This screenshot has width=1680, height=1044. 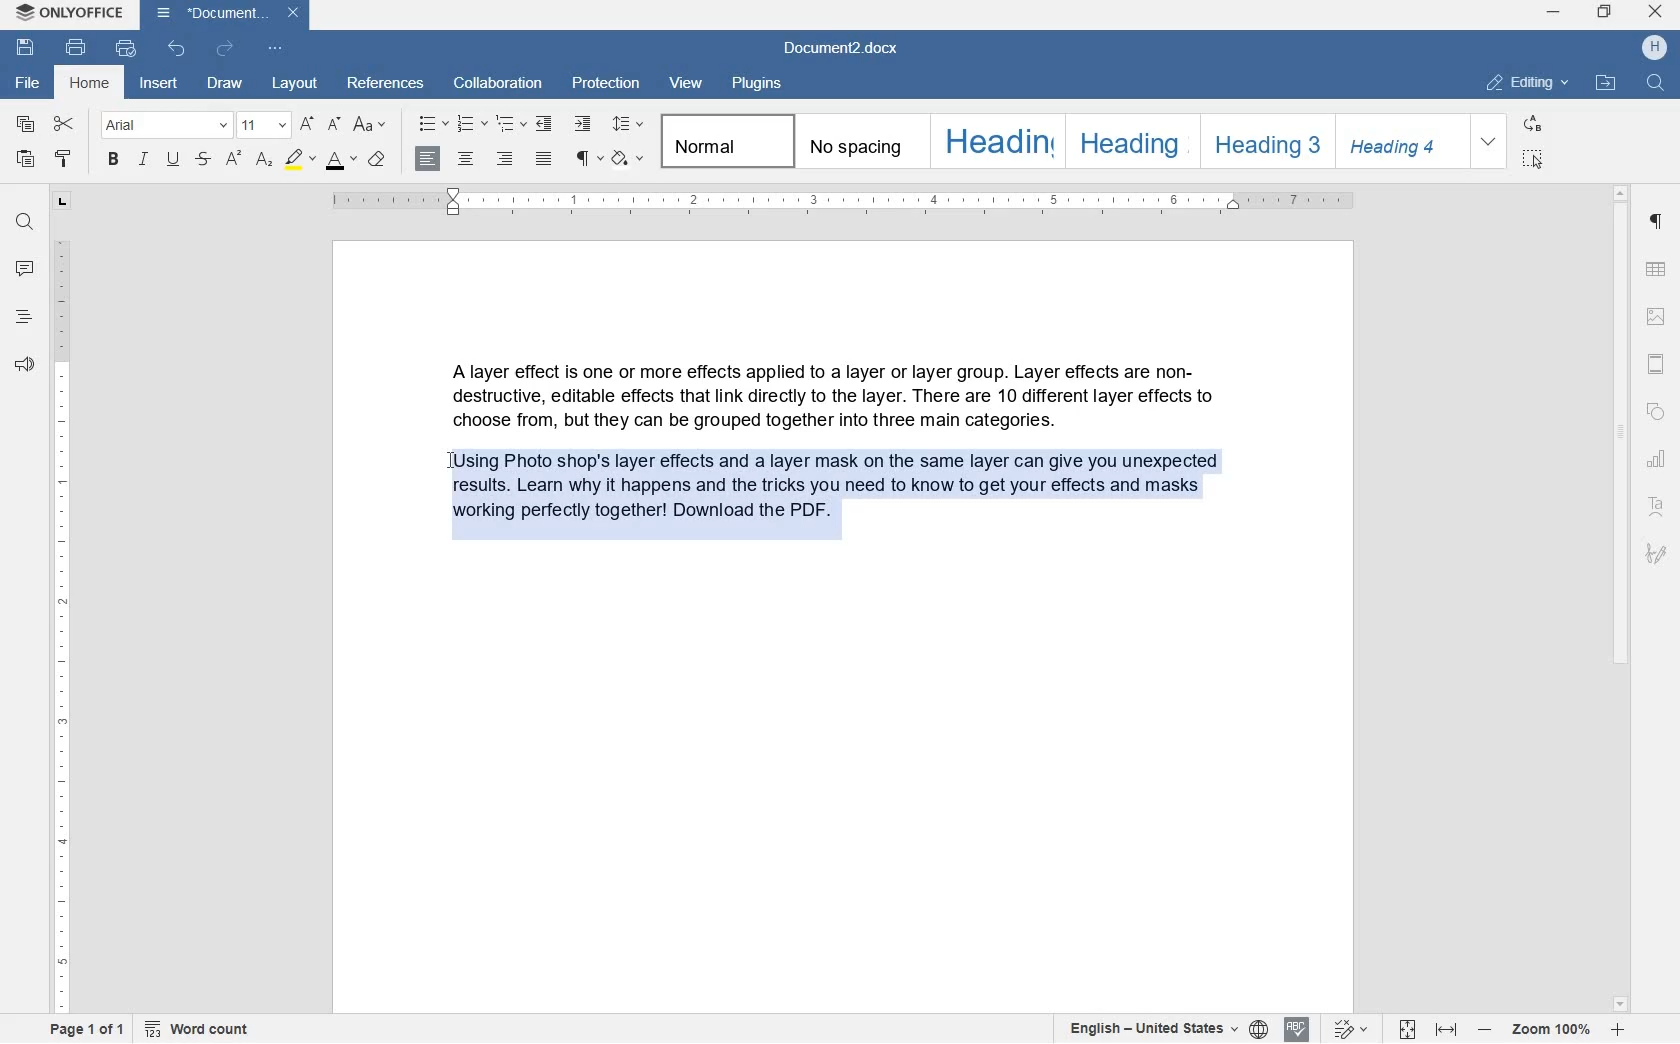 I want to click on RULER, so click(x=59, y=625).